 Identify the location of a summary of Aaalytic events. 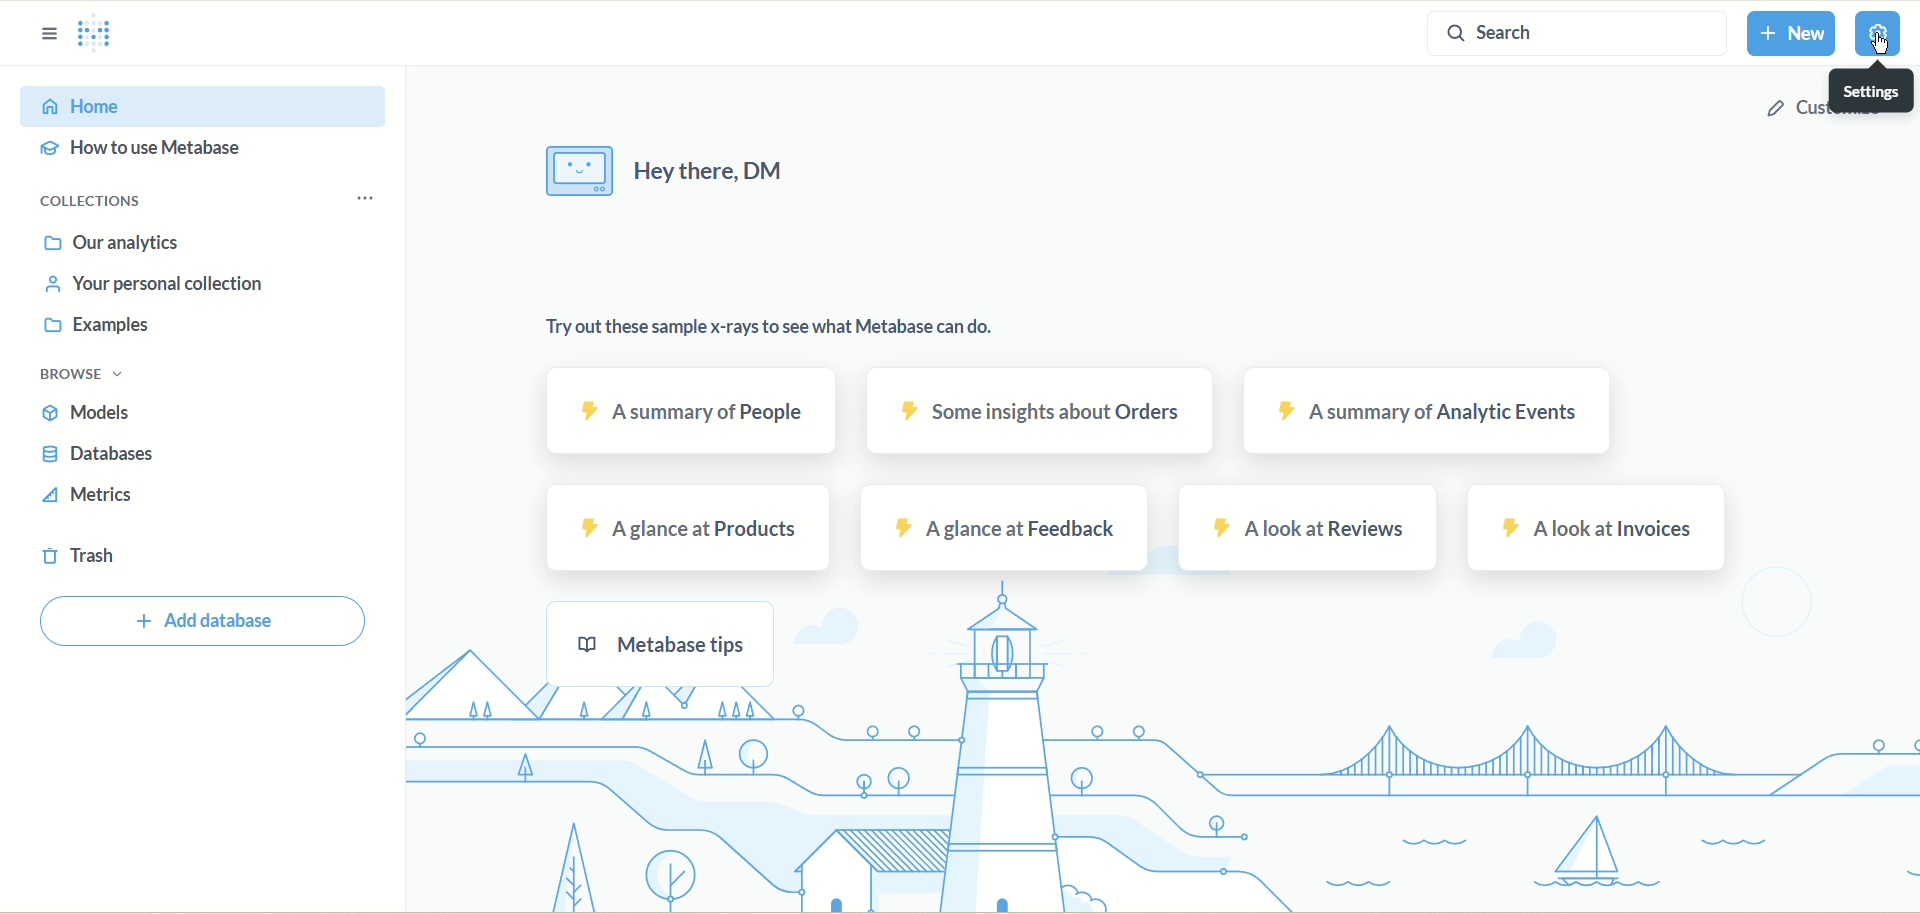
(1423, 412).